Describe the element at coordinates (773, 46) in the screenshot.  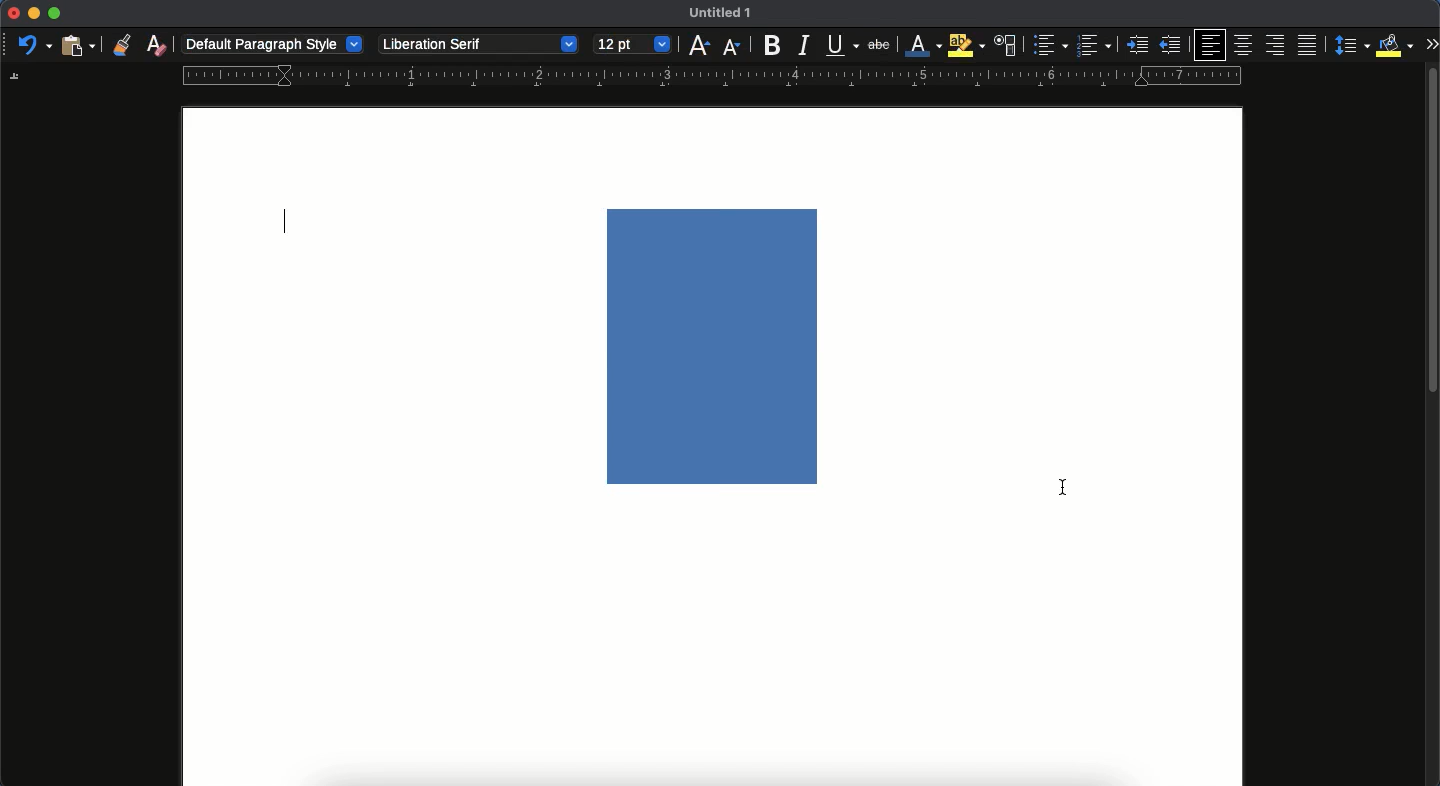
I see `bold` at that location.